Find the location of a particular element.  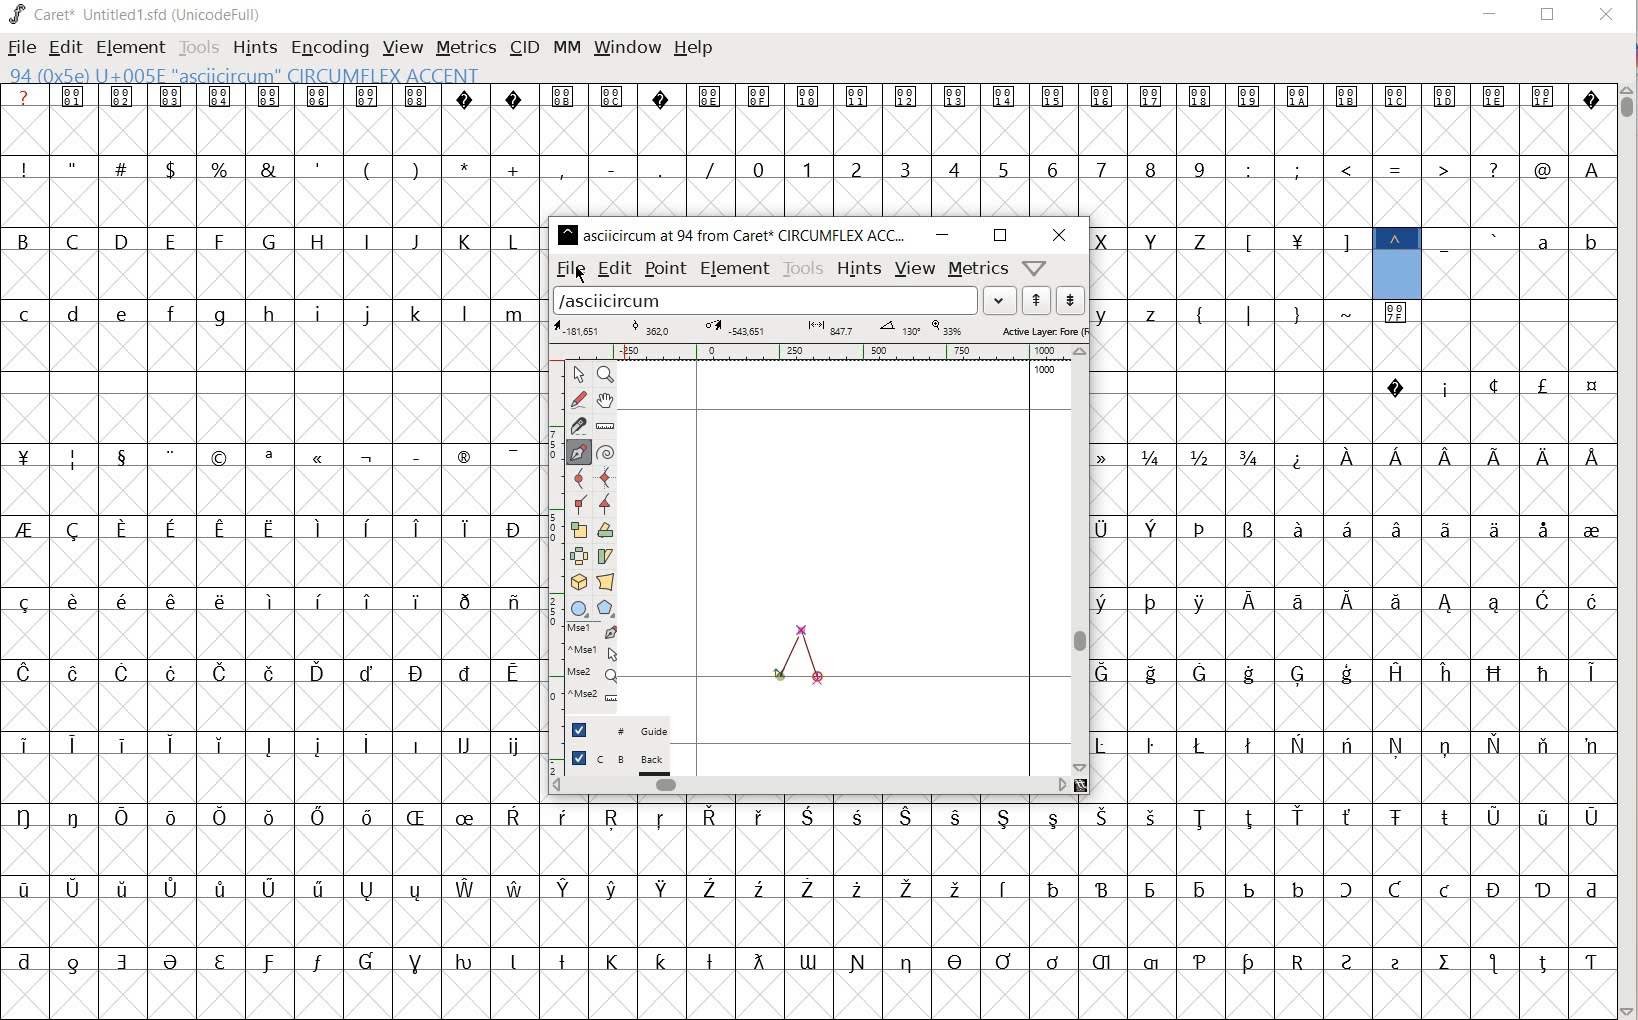

point is located at coordinates (665, 267).